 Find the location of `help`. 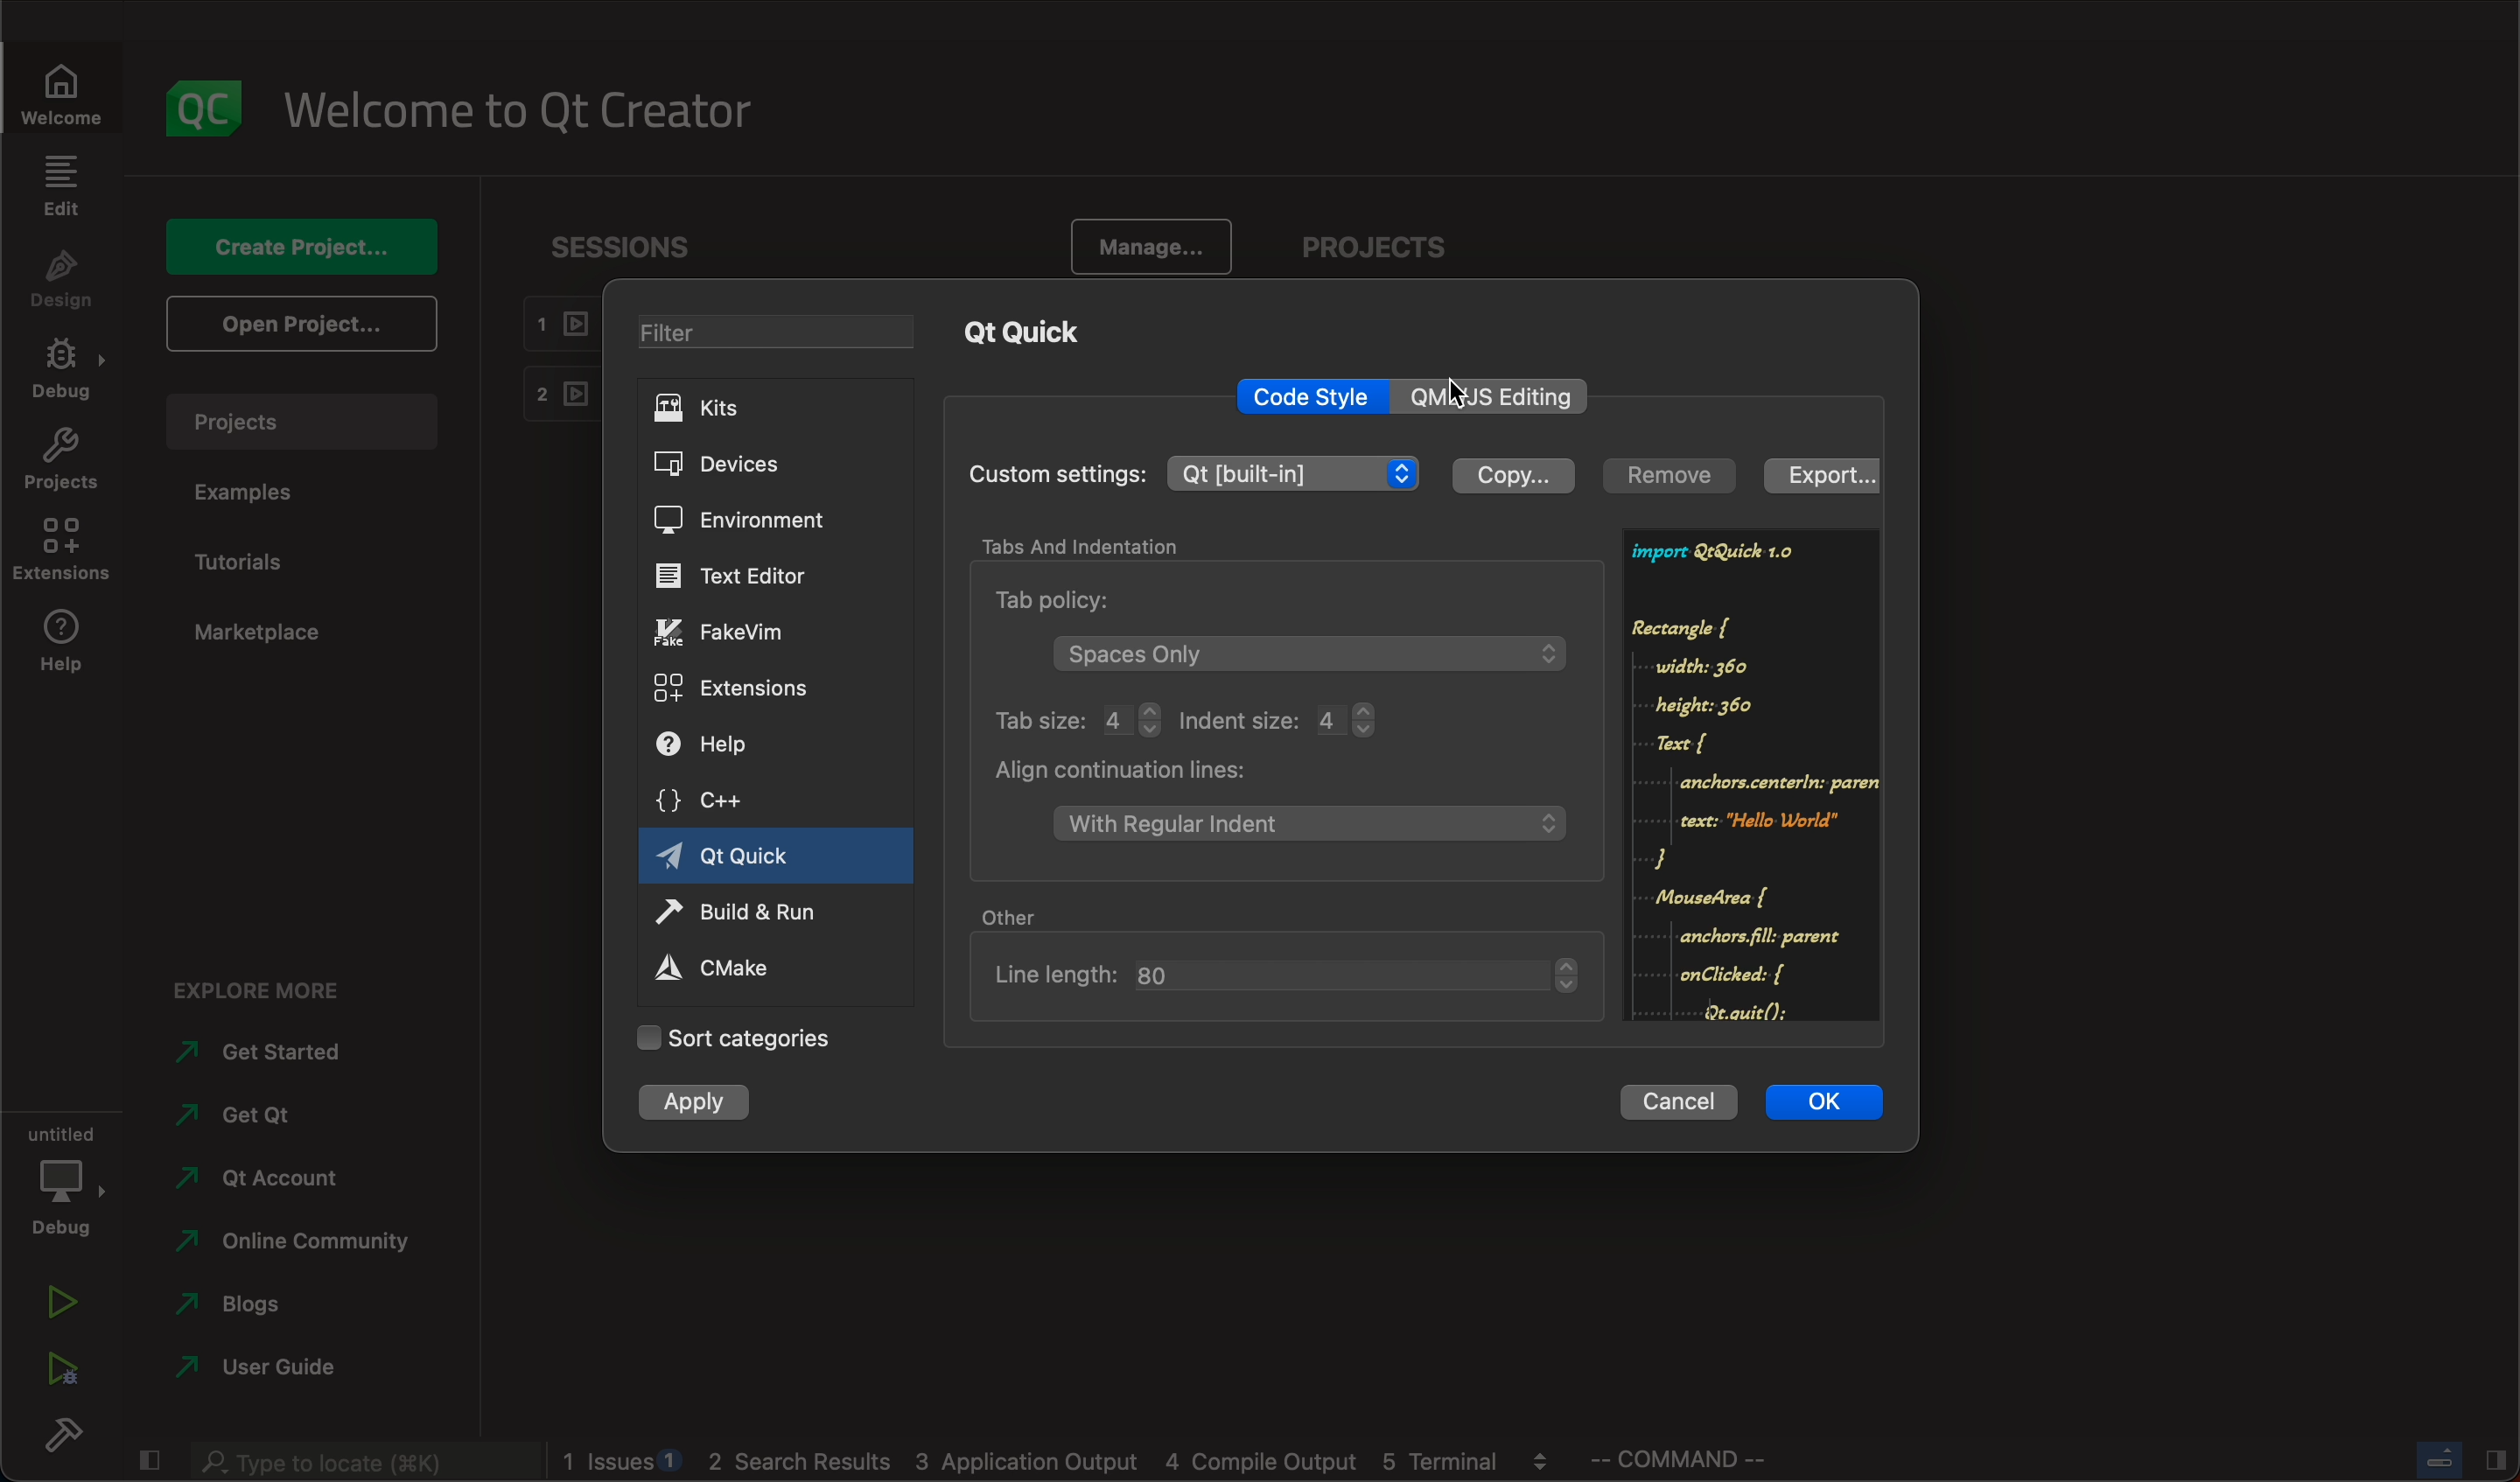

help is located at coordinates (721, 744).